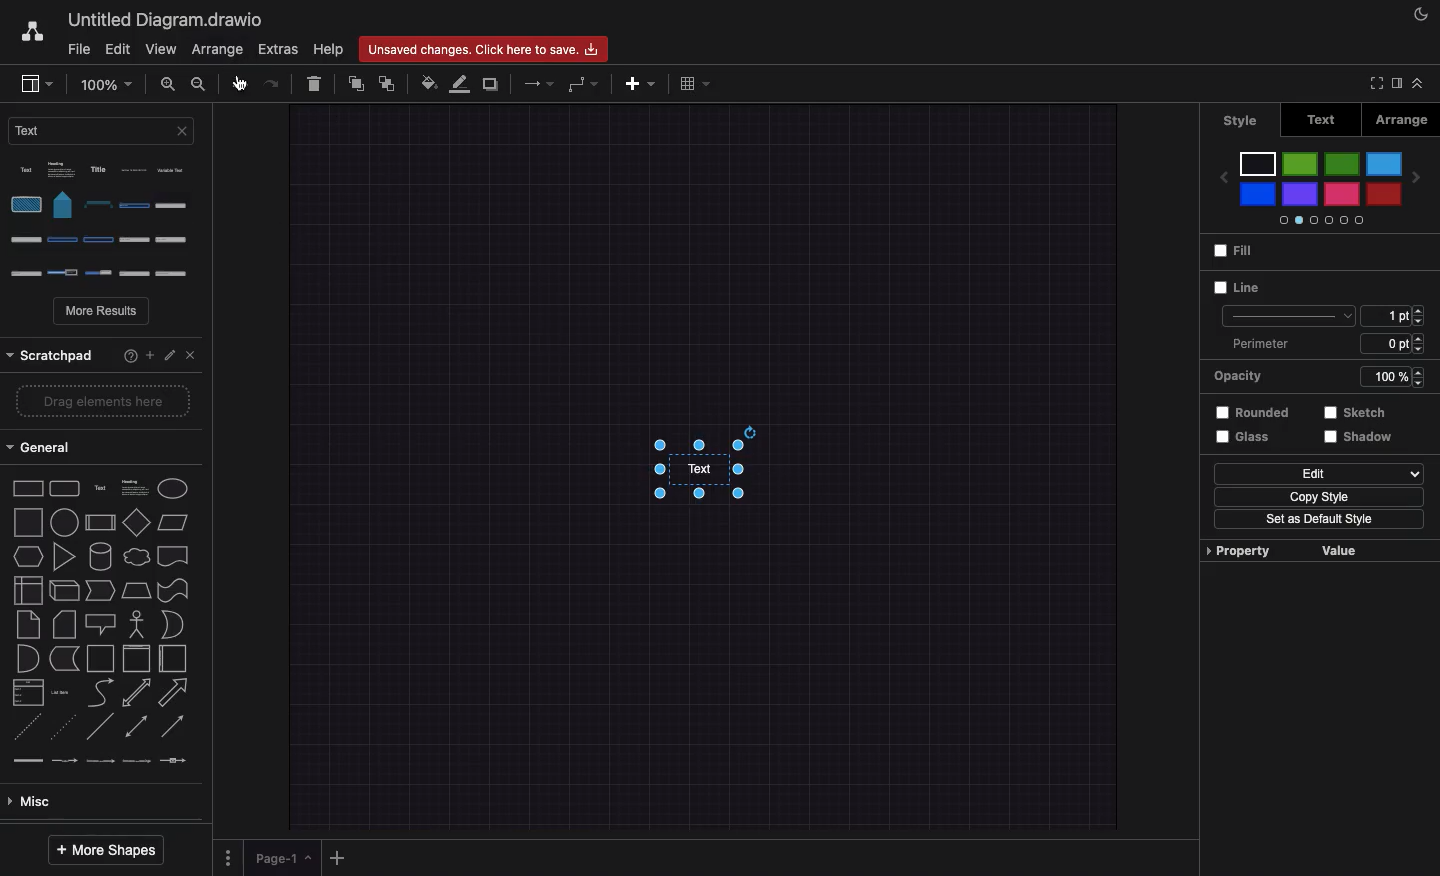 The height and width of the screenshot is (876, 1440). I want to click on Extras, so click(277, 49).